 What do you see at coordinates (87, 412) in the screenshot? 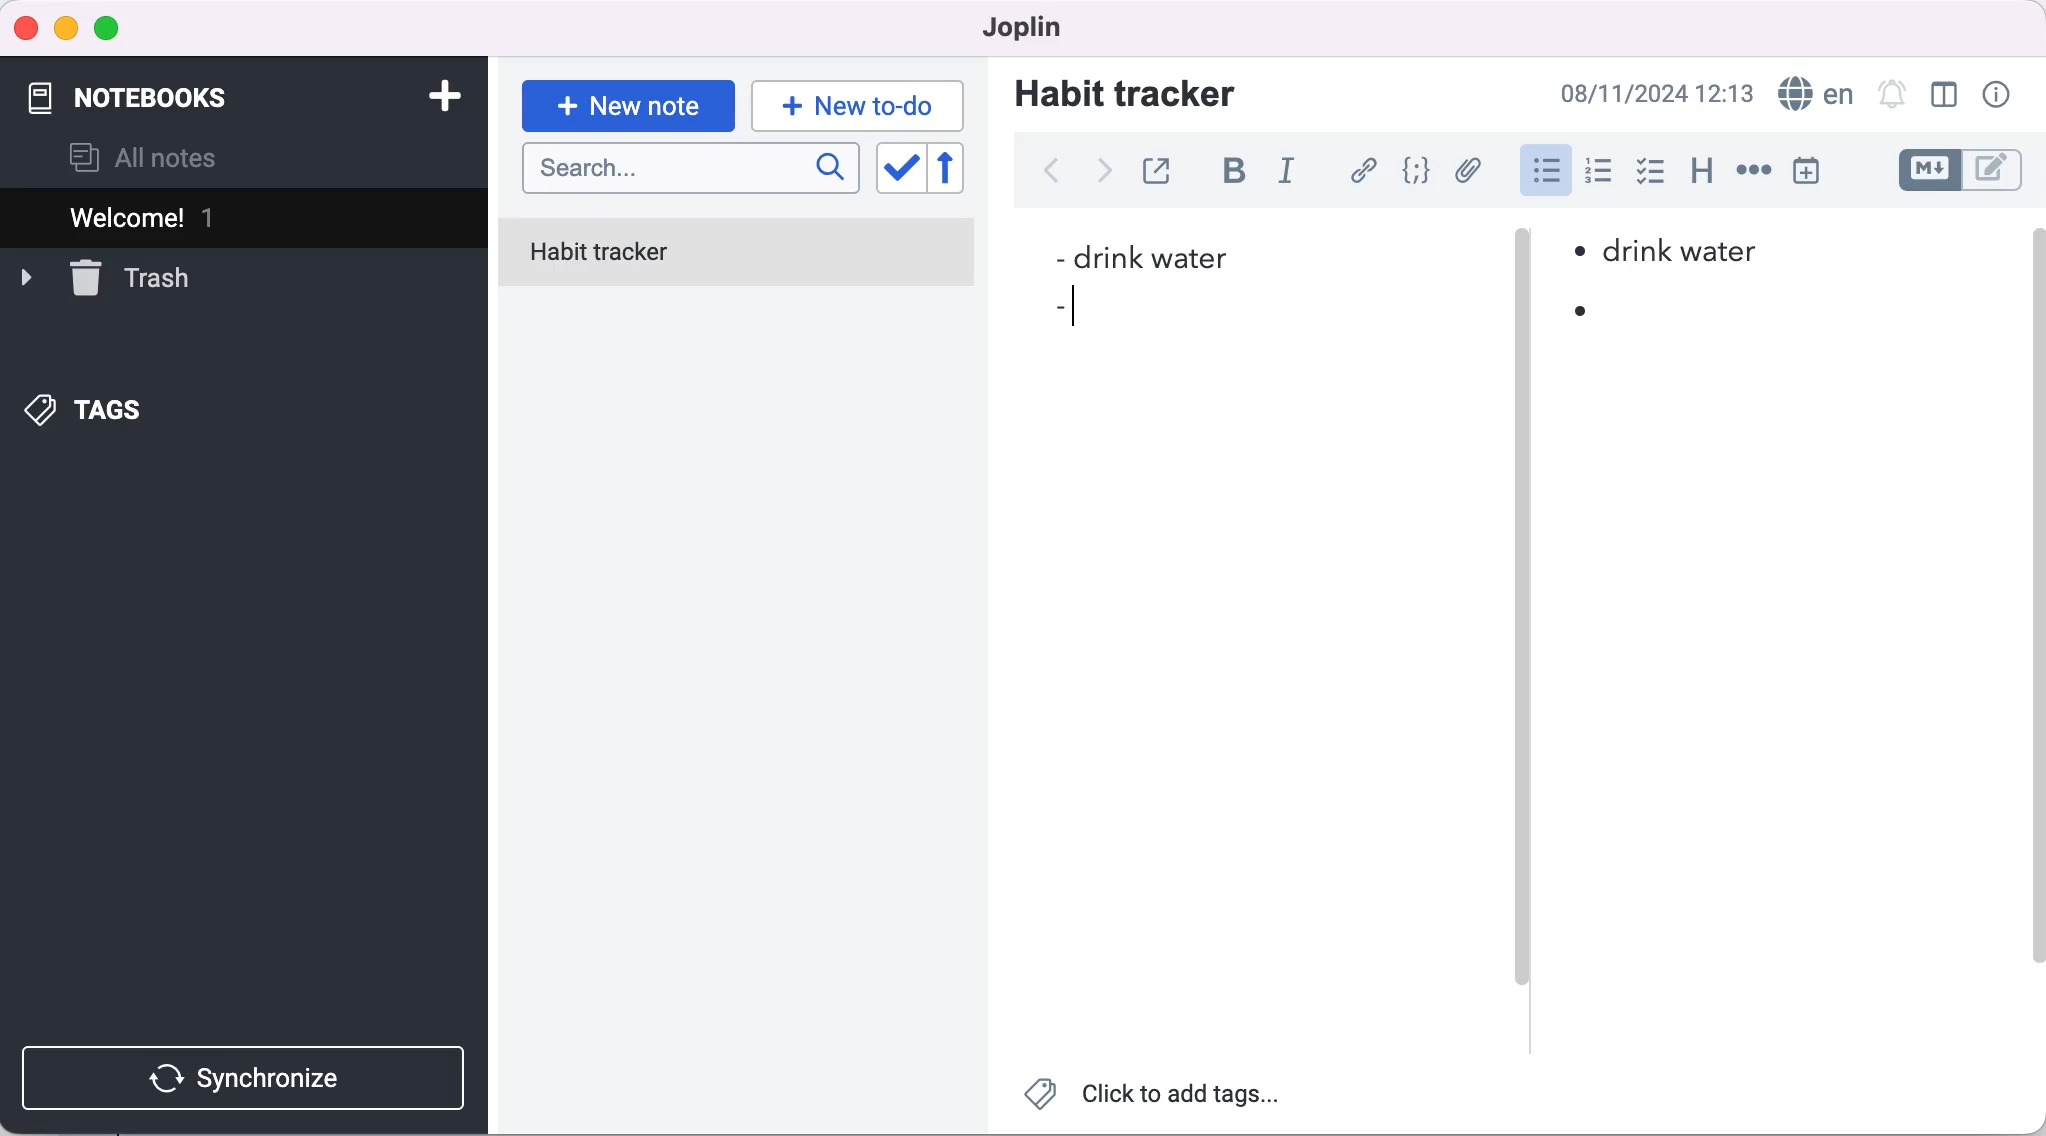
I see `tags` at bounding box center [87, 412].